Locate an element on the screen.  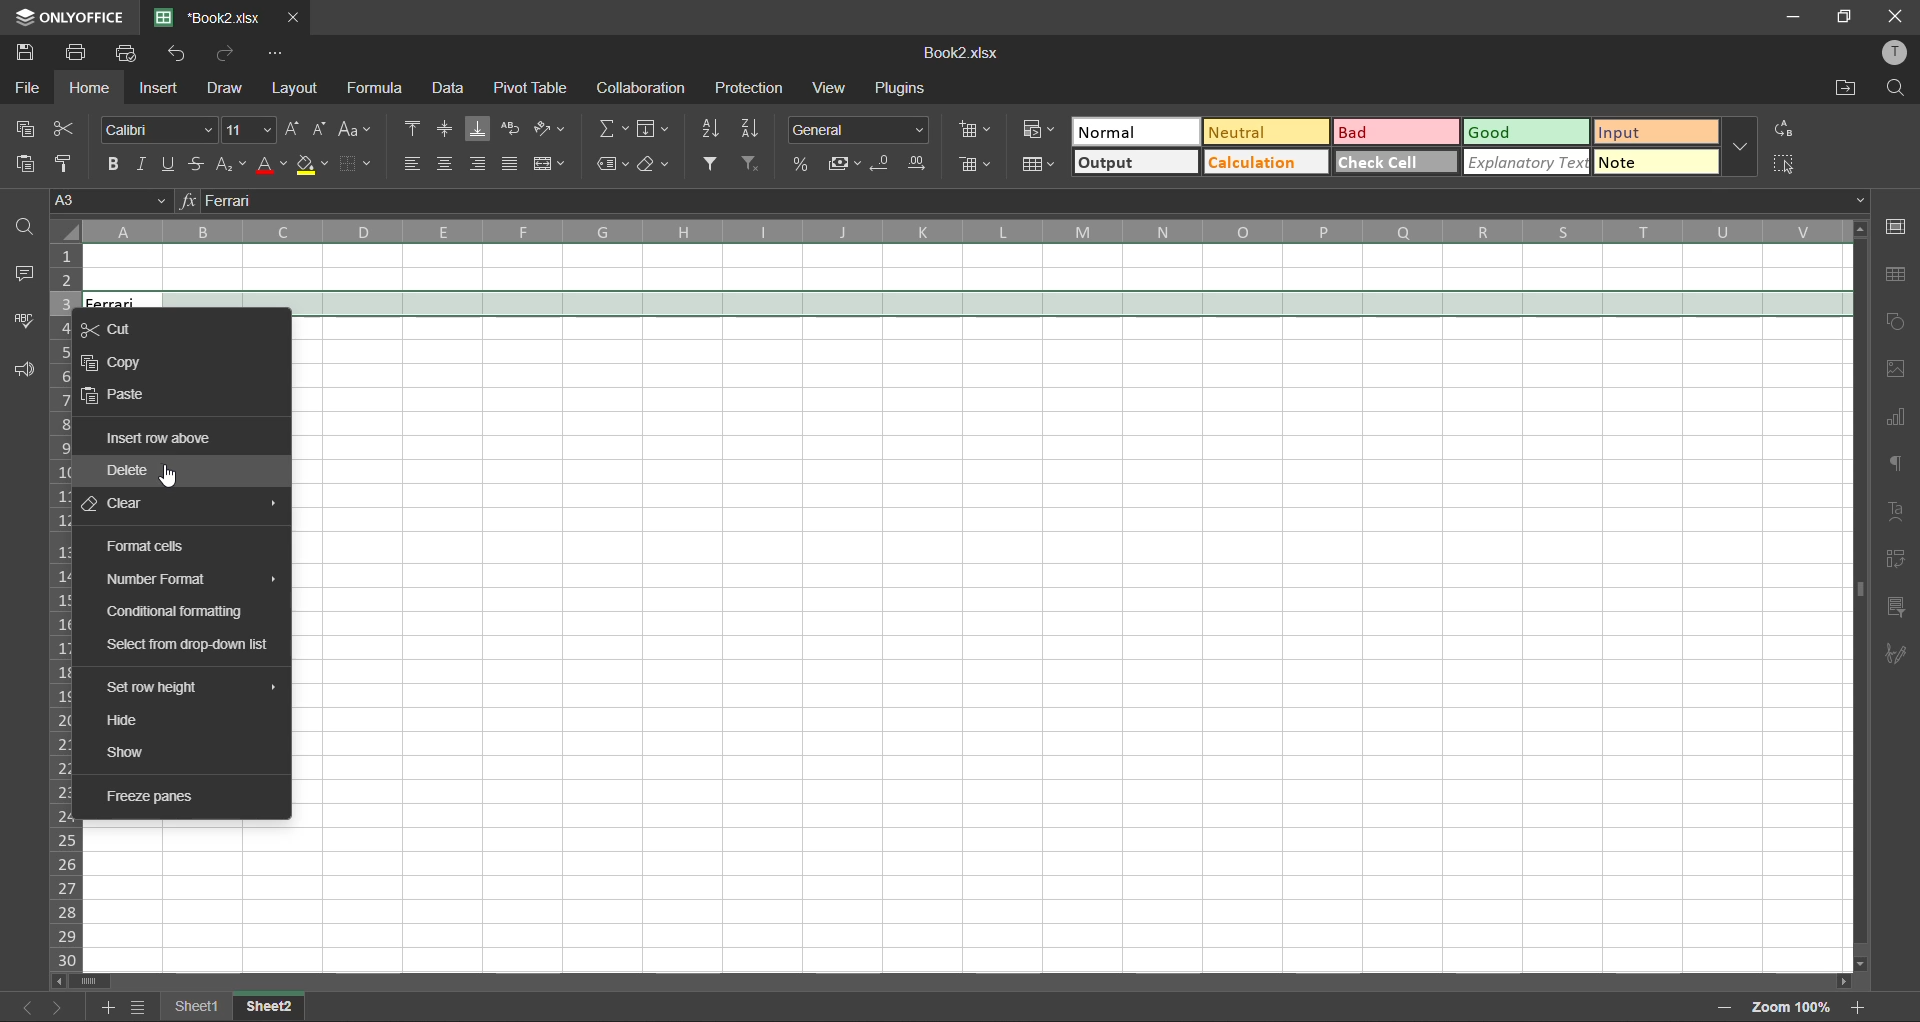
fill color is located at coordinates (311, 163).